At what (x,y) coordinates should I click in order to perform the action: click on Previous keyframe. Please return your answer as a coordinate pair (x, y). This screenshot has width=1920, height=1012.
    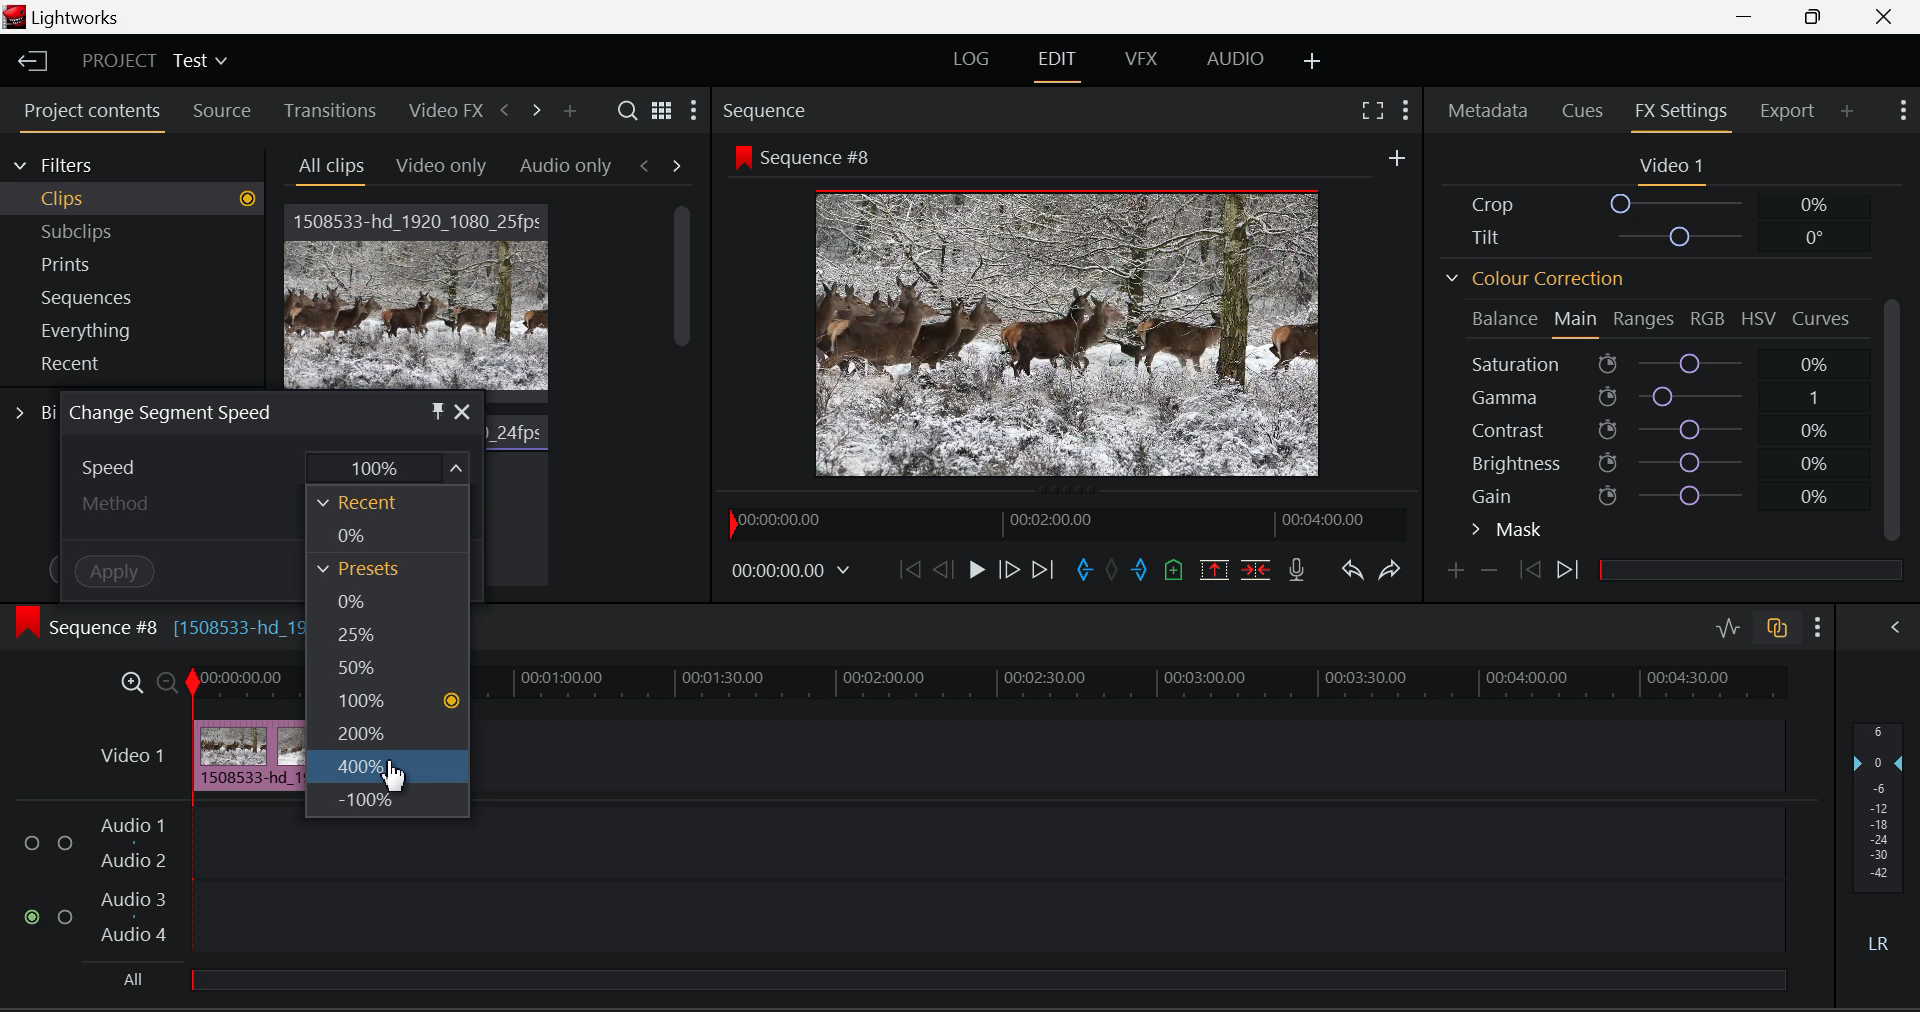
    Looking at the image, I should click on (1526, 572).